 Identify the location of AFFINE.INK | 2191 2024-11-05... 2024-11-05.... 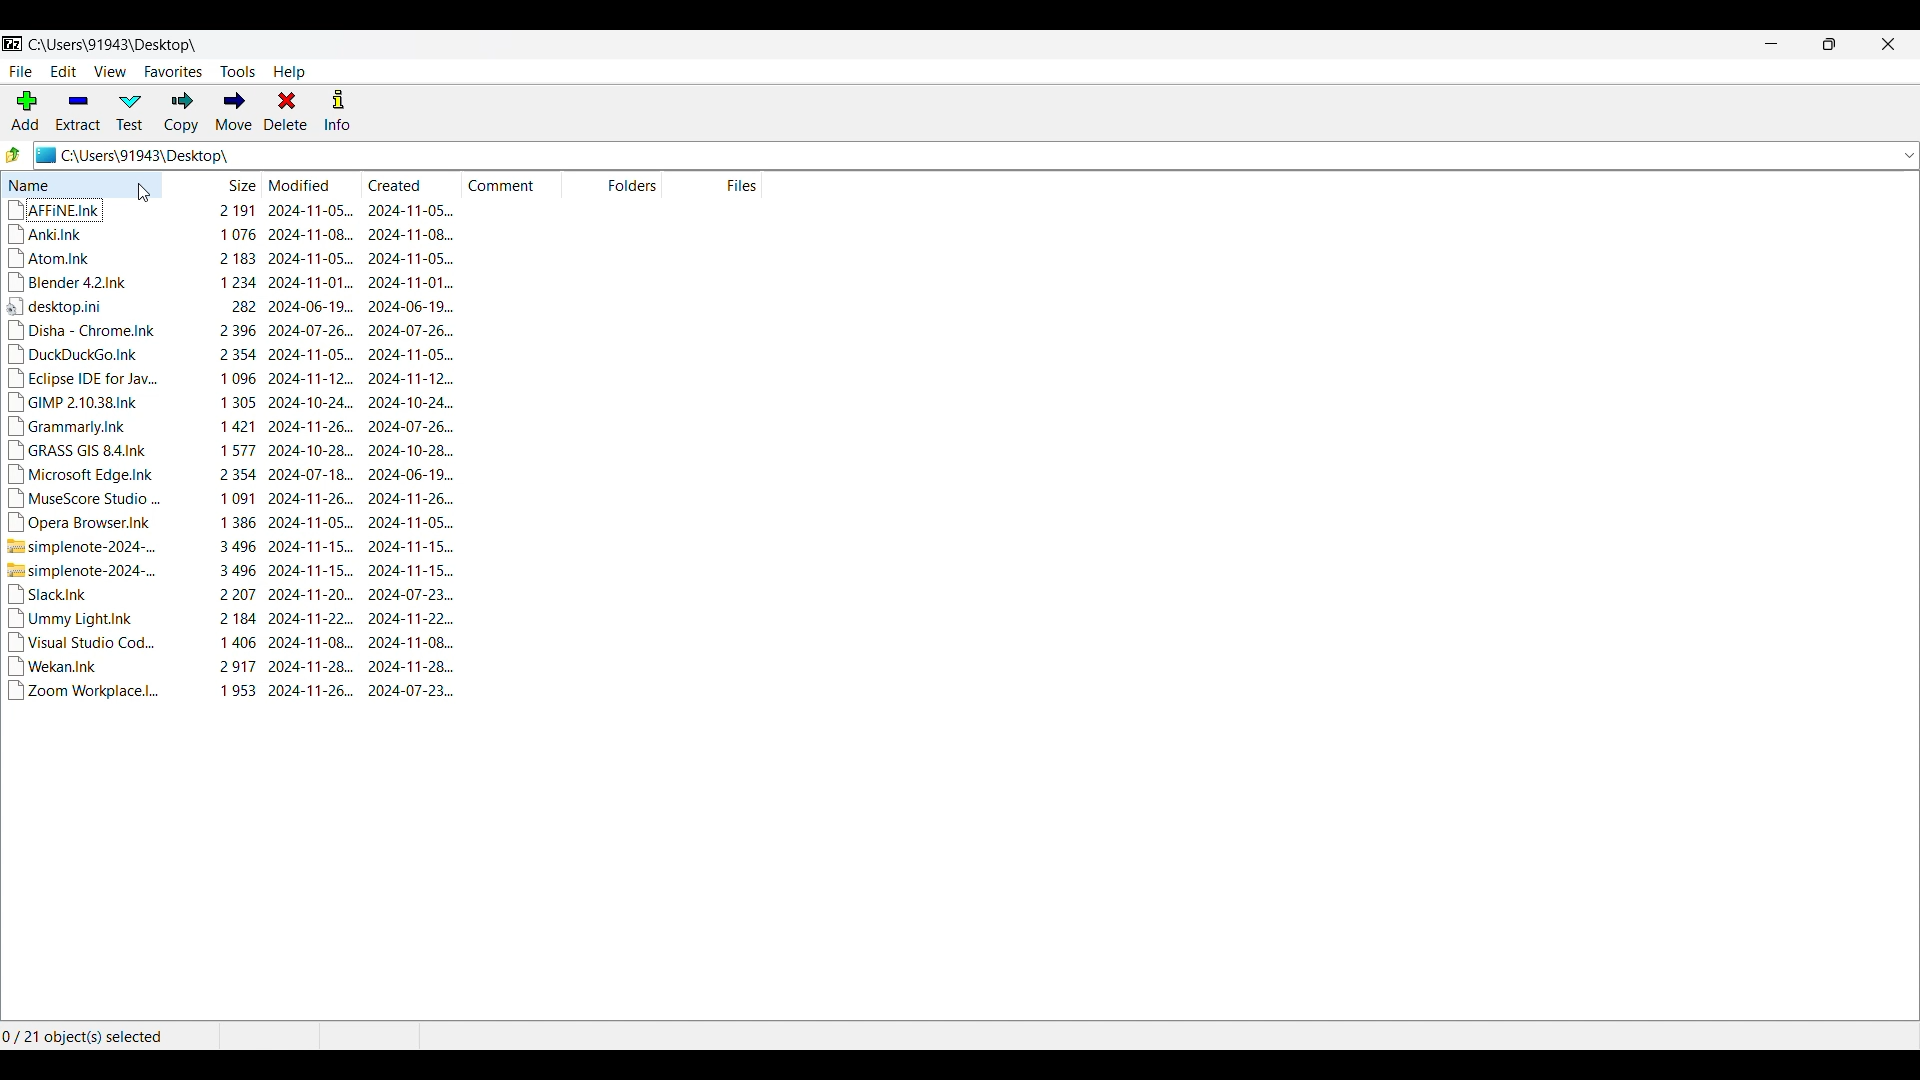
(234, 210).